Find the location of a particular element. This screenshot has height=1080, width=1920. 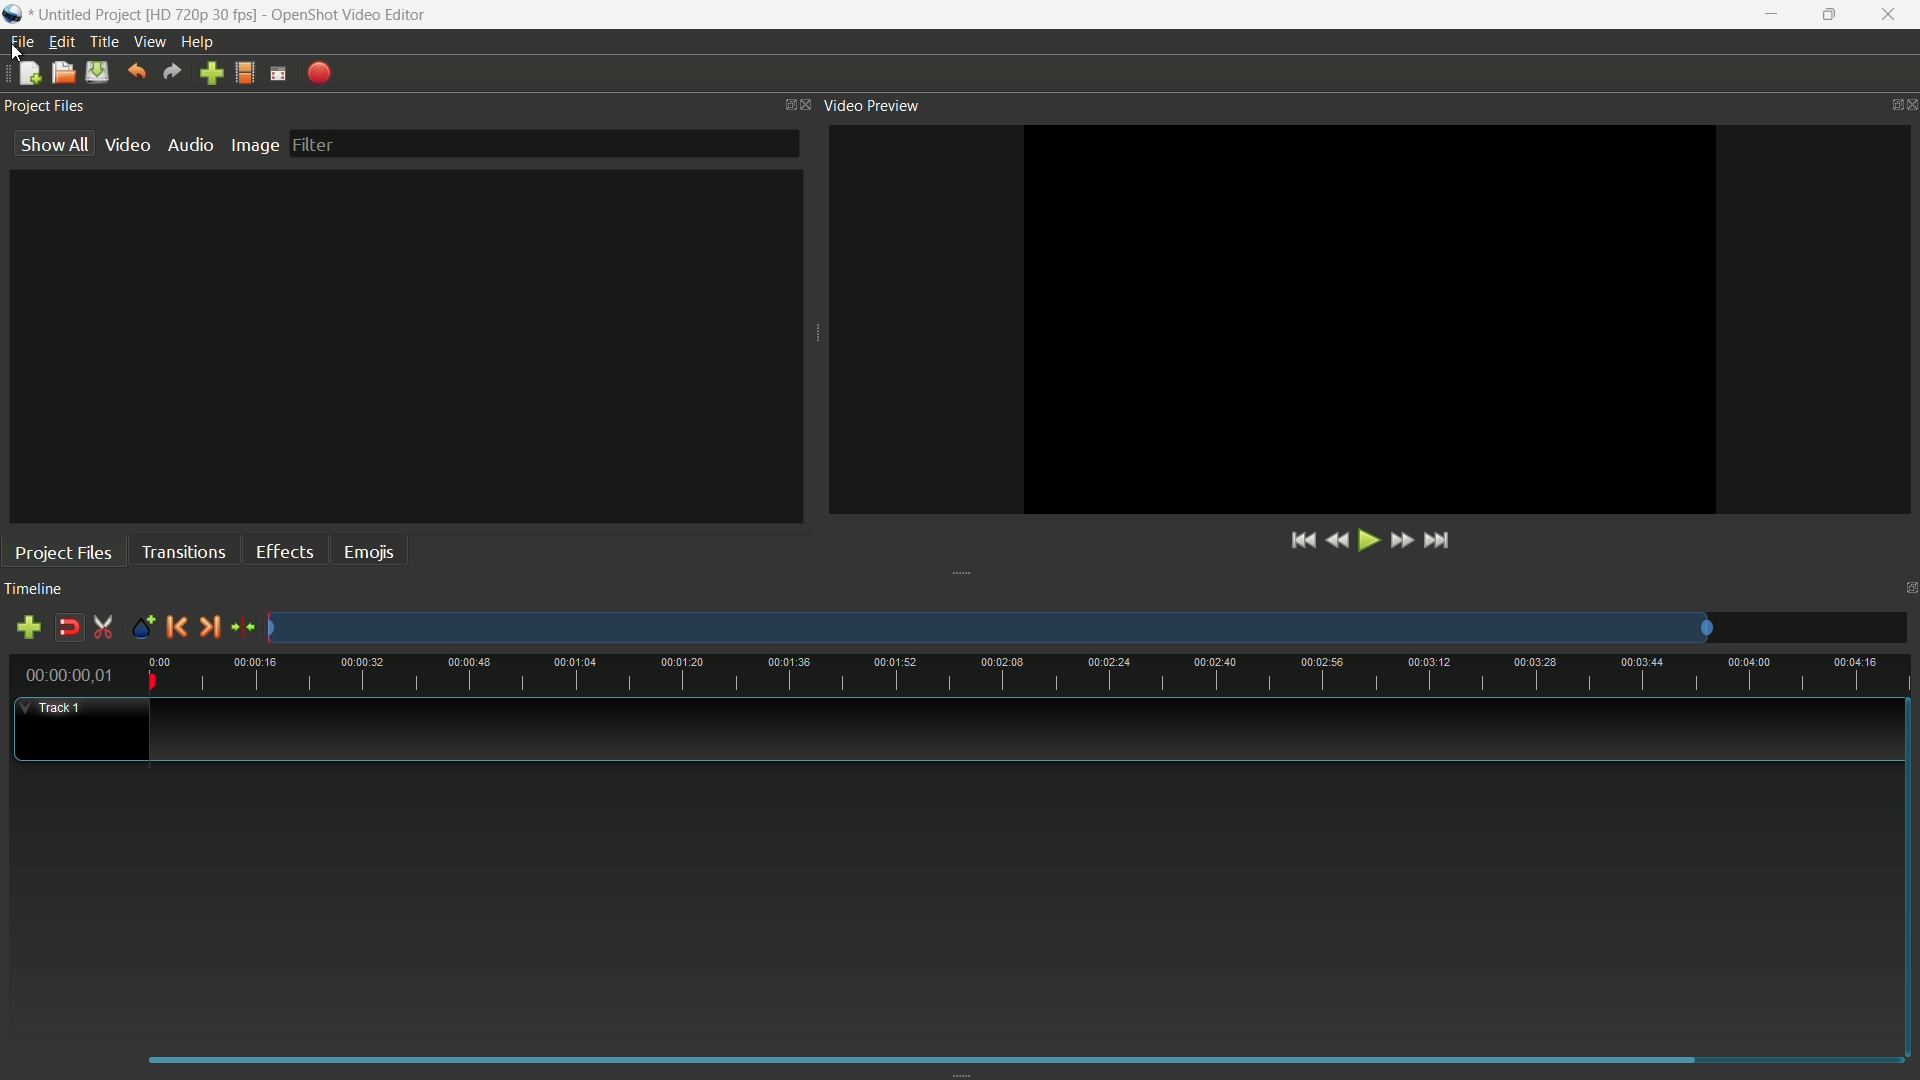

transitions is located at coordinates (186, 550).